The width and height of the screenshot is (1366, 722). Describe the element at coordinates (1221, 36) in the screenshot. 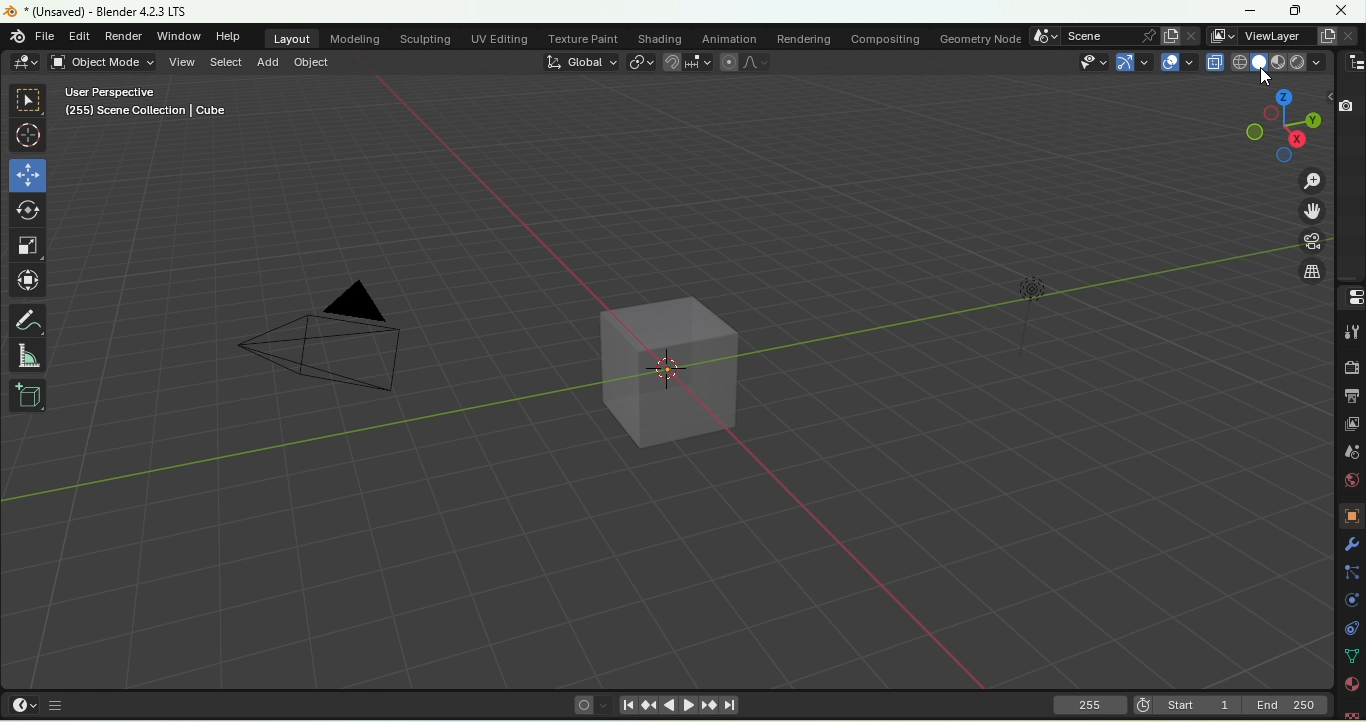

I see `The active workspace view layer showing in the window` at that location.